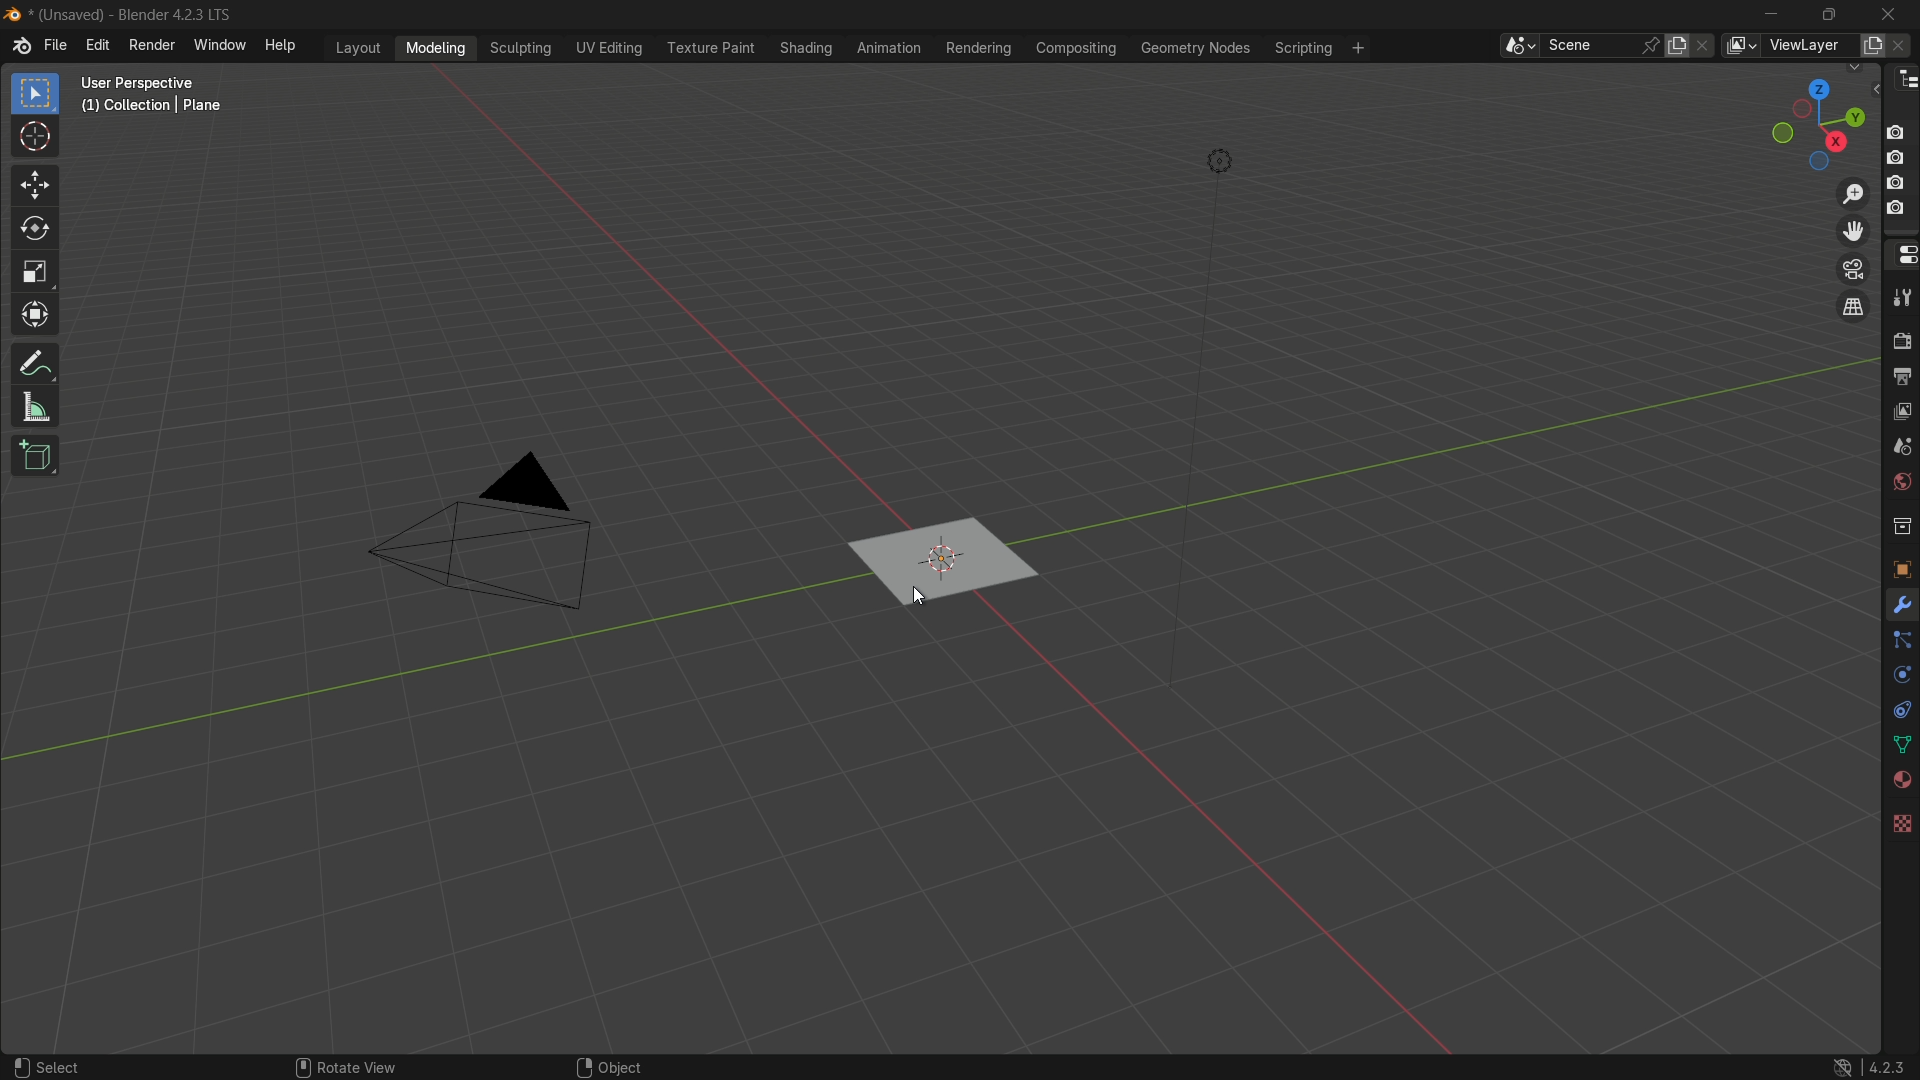 Image resolution: width=1920 pixels, height=1080 pixels. Describe the element at coordinates (101, 47) in the screenshot. I see `edit menu` at that location.